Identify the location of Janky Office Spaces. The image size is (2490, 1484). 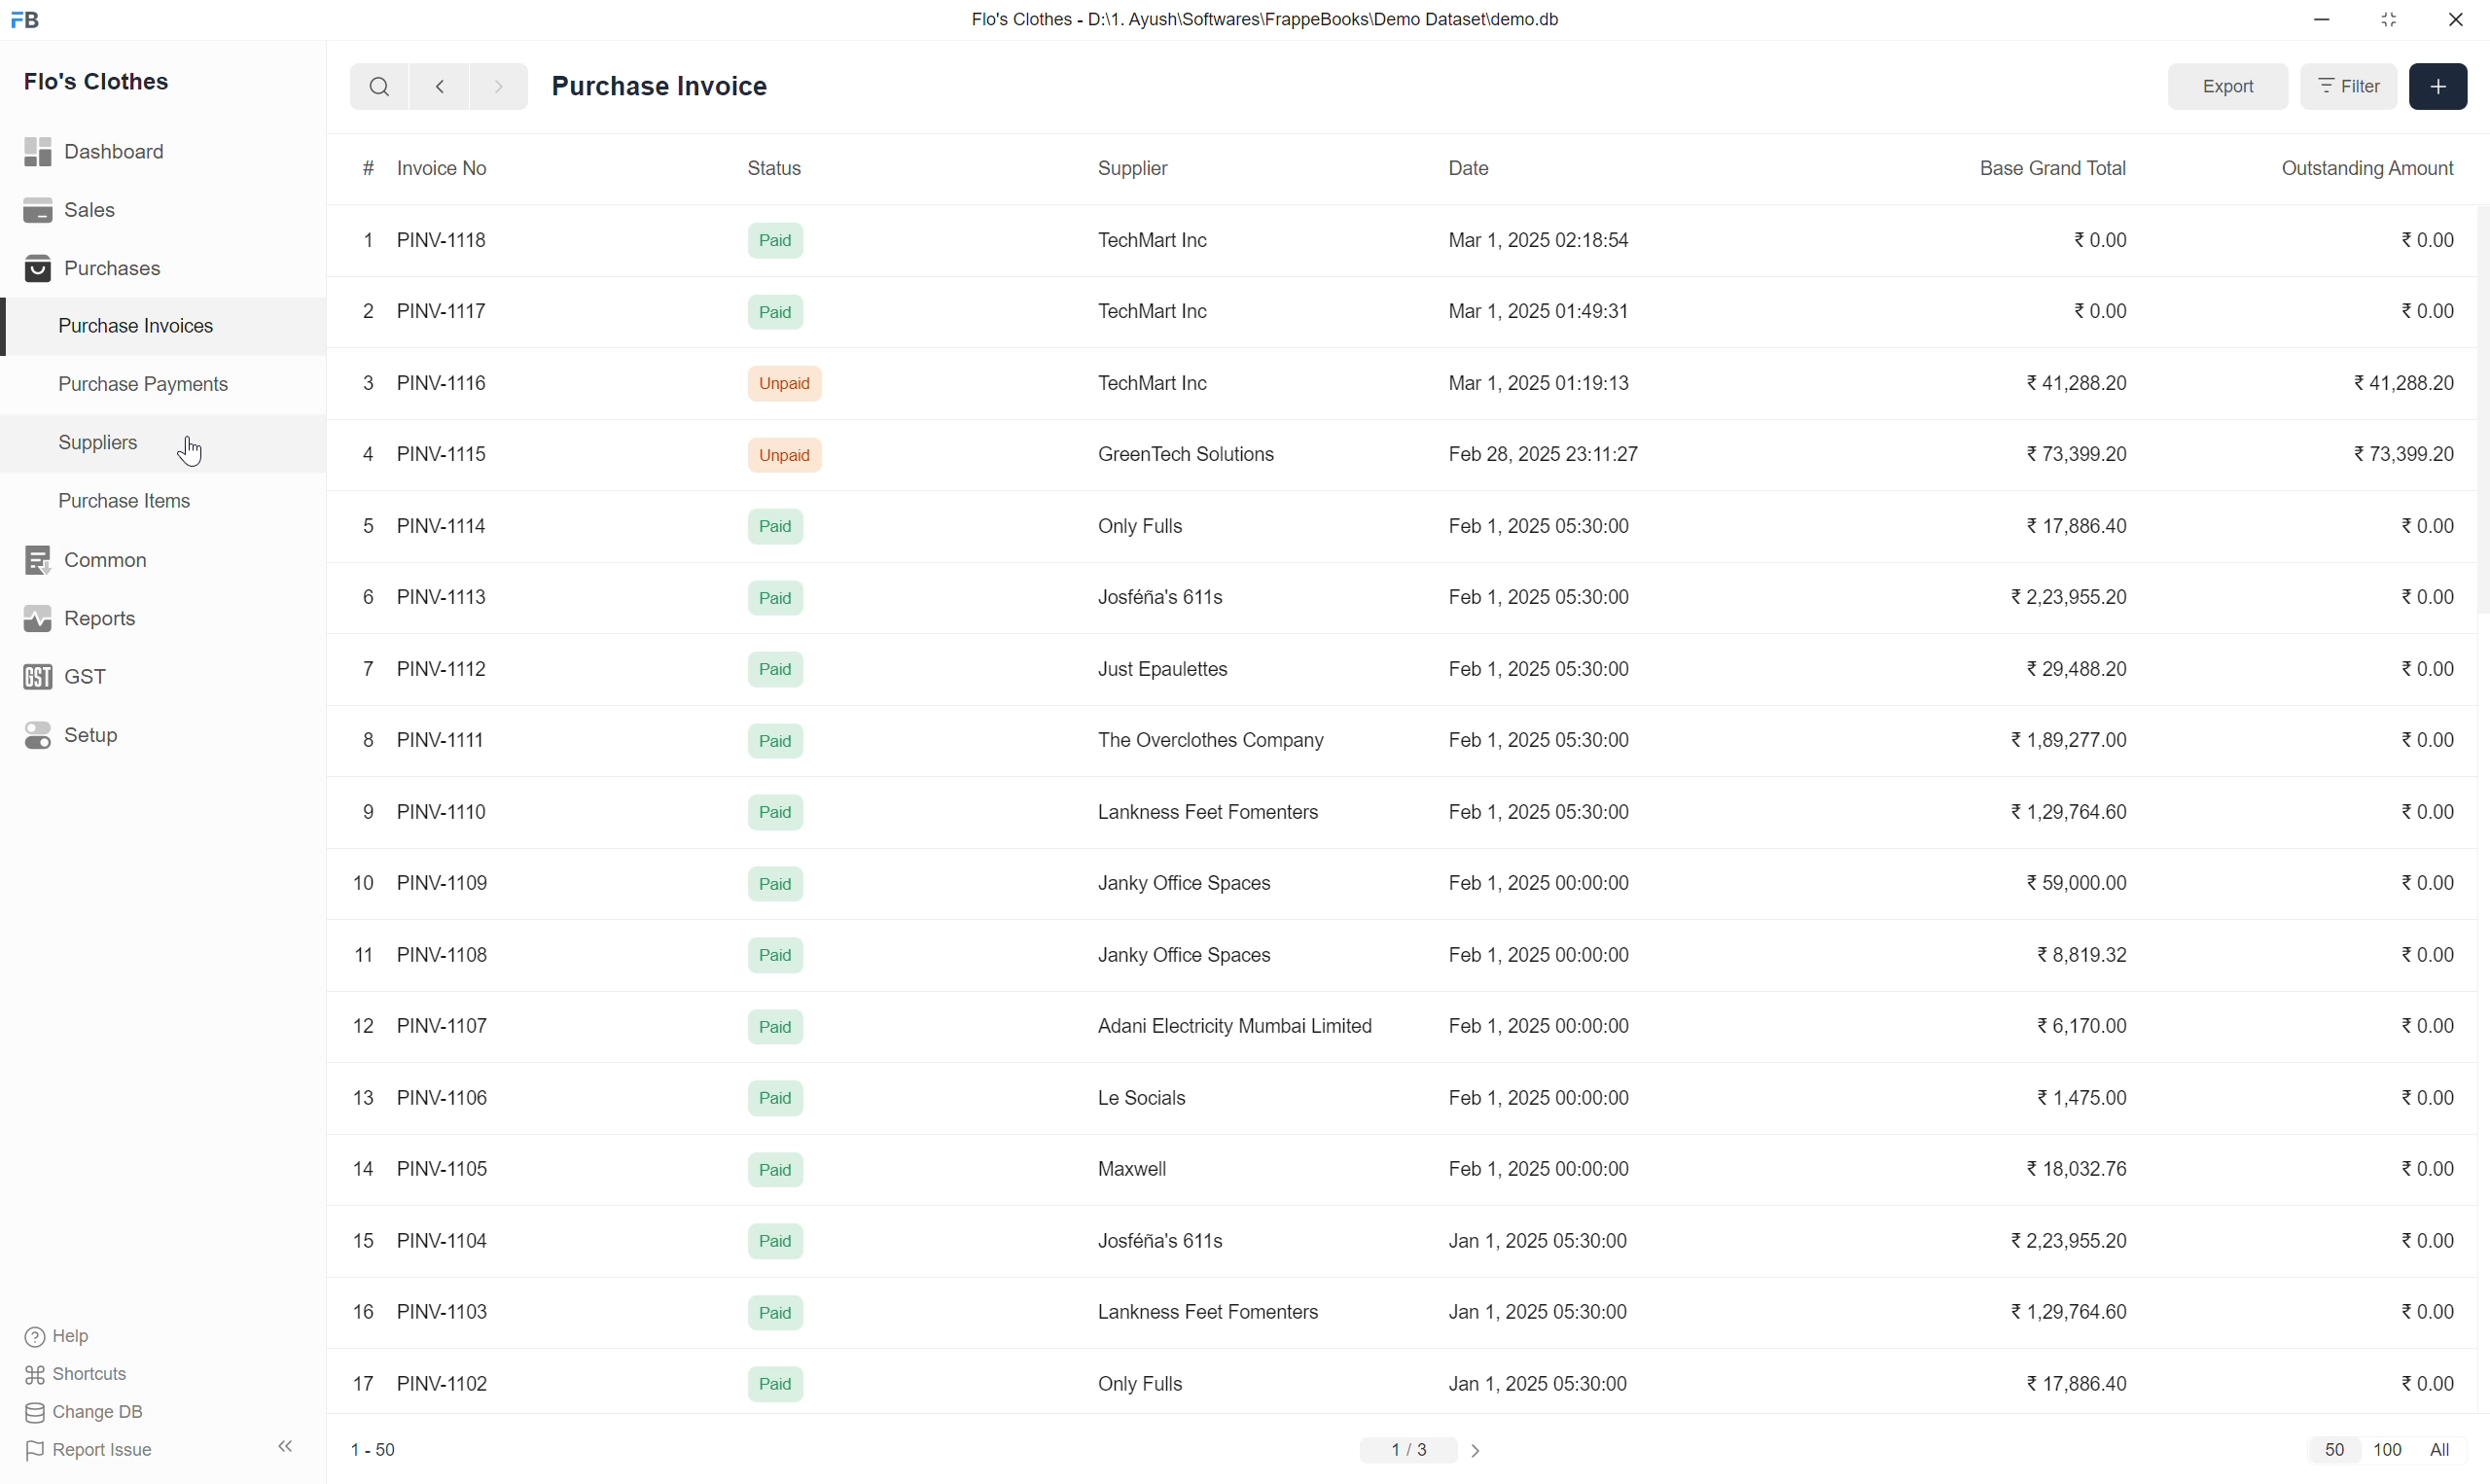
(1185, 955).